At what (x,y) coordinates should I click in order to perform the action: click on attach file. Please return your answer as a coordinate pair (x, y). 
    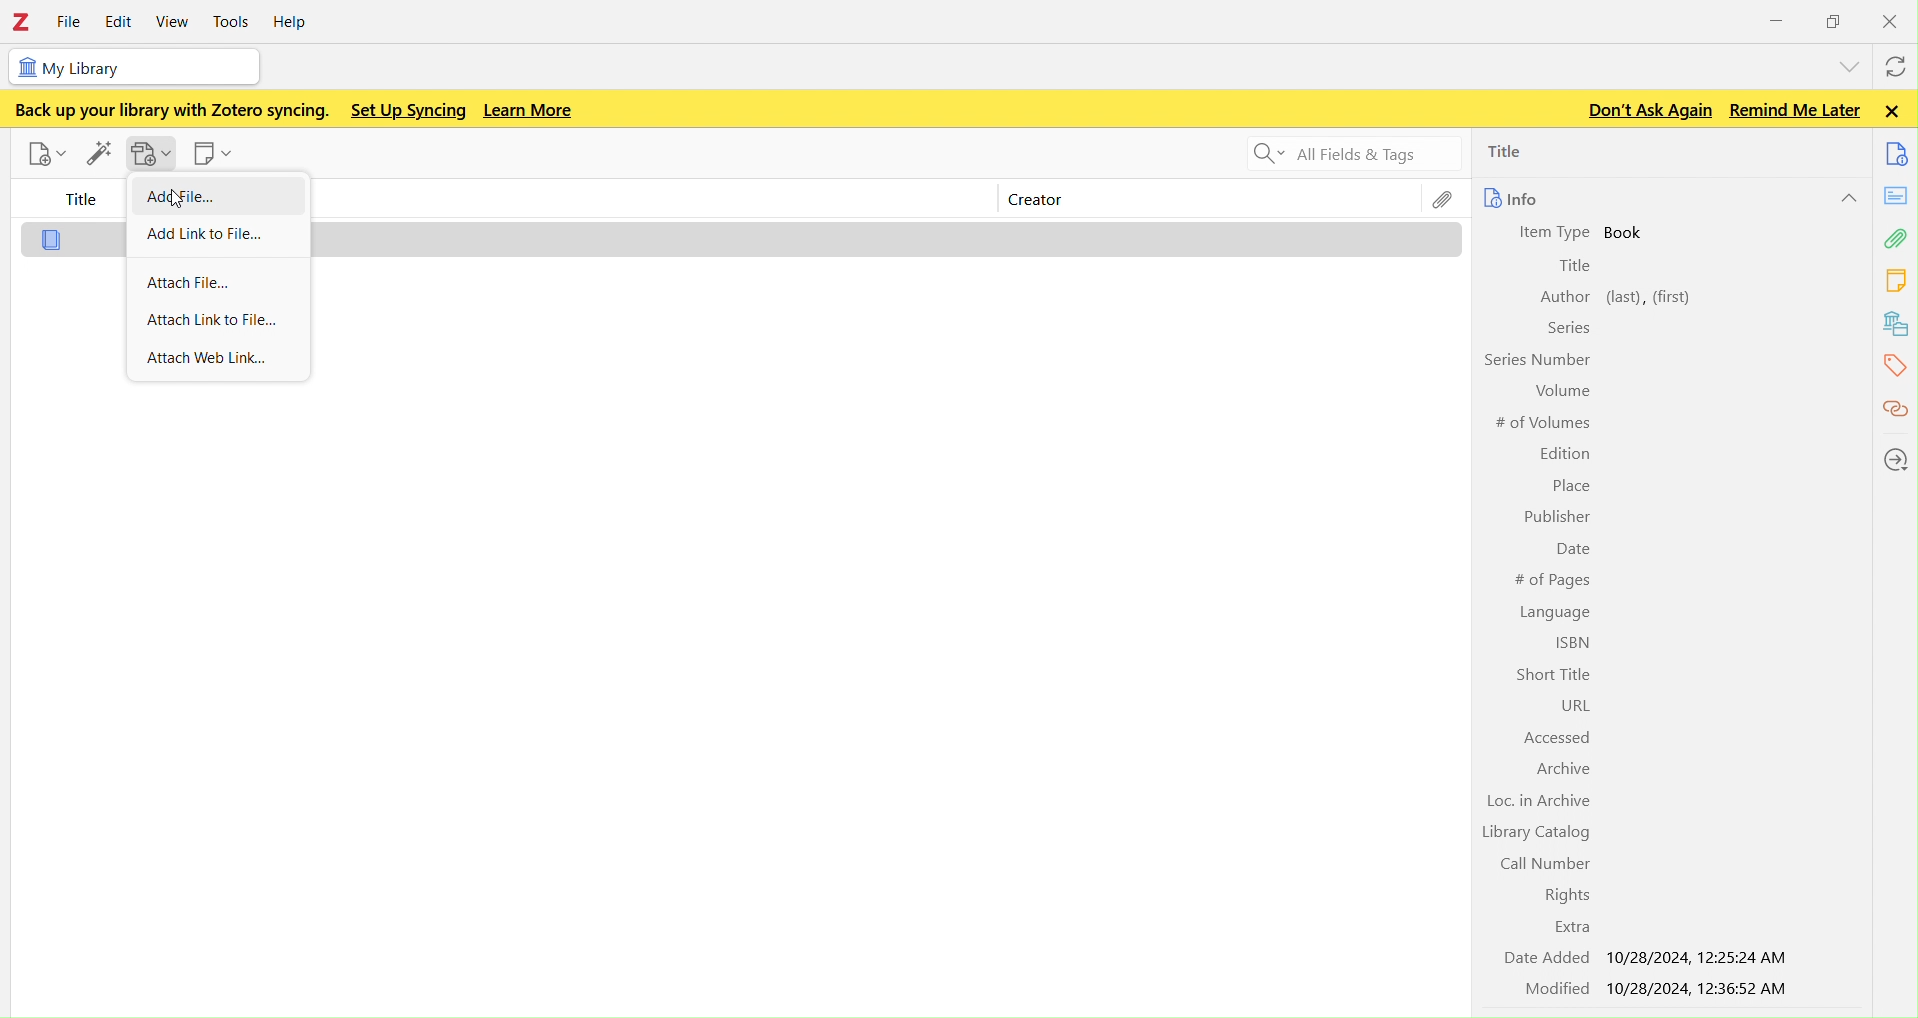
    Looking at the image, I should click on (224, 282).